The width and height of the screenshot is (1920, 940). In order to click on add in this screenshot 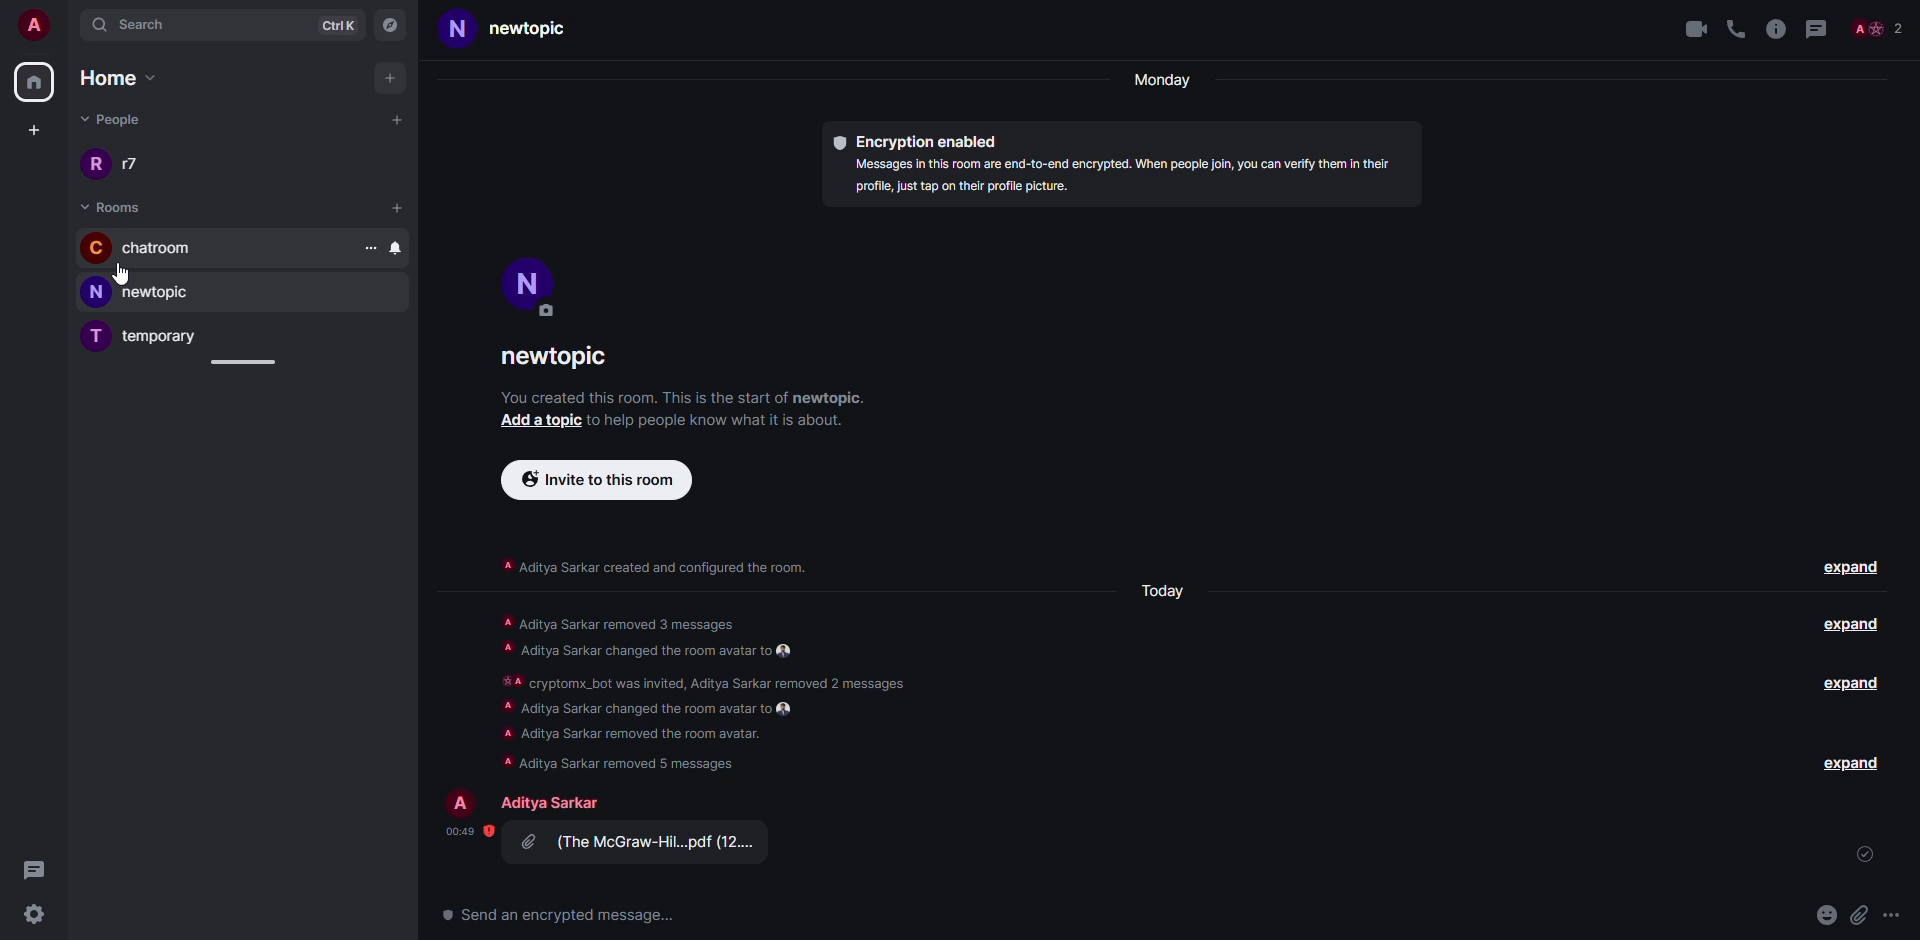, I will do `click(399, 118)`.